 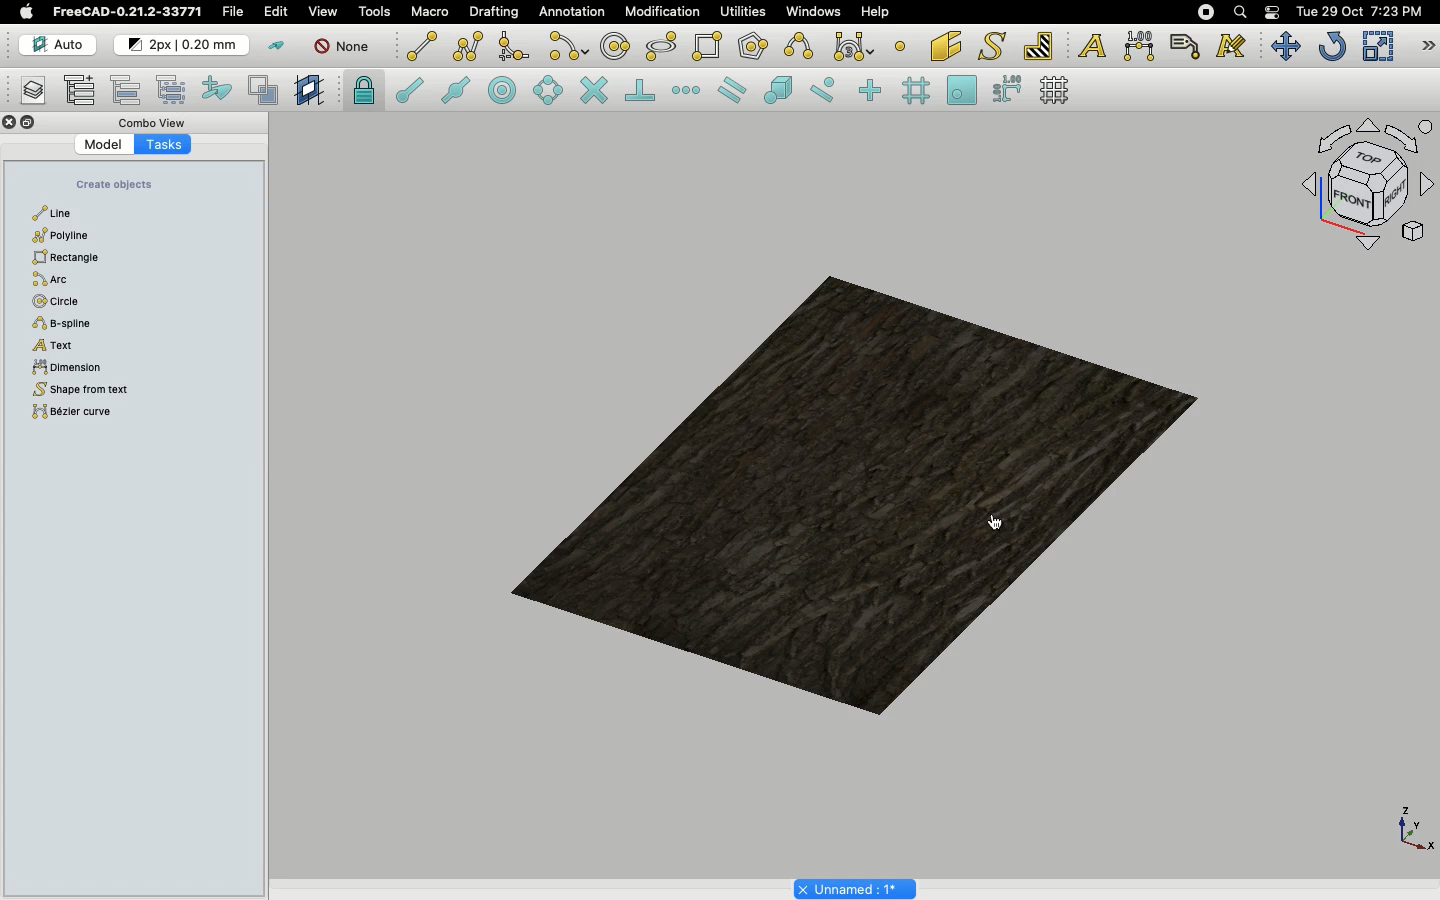 I want to click on Select group, so click(x=174, y=89).